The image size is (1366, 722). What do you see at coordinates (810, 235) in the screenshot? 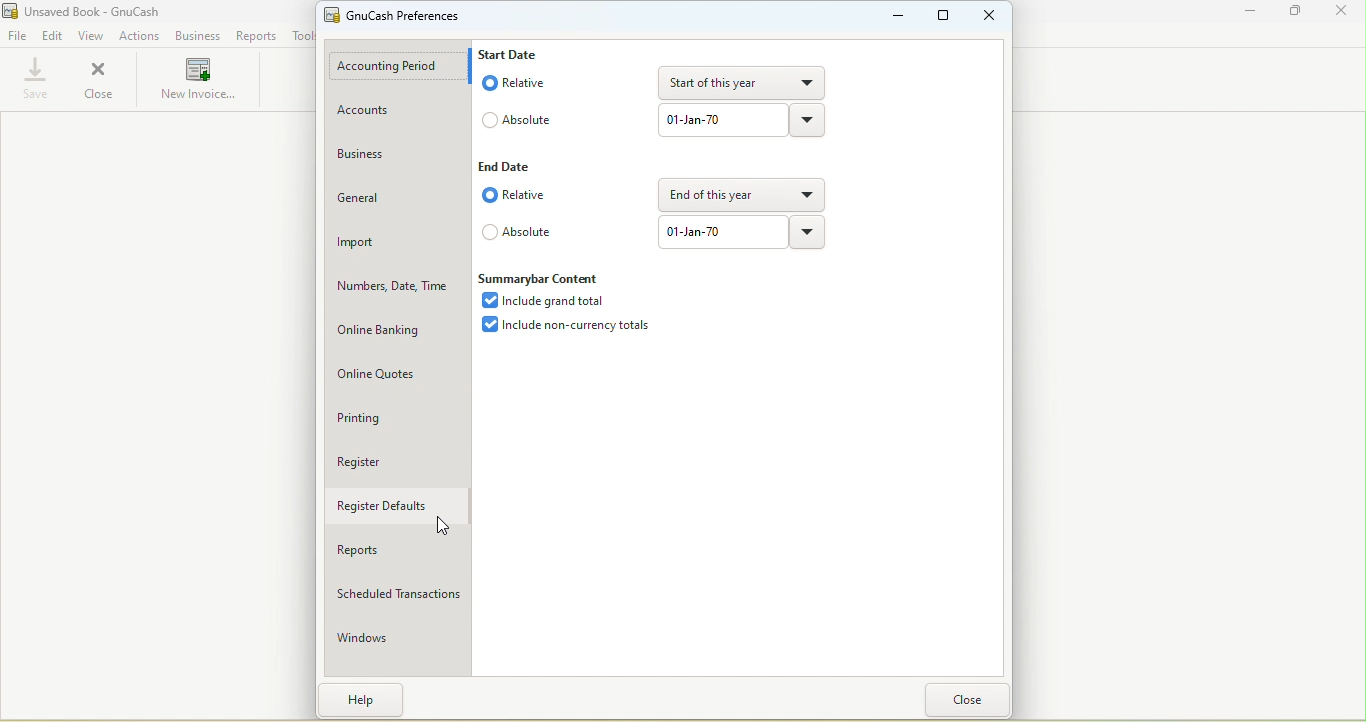
I see `Drop down` at bounding box center [810, 235].